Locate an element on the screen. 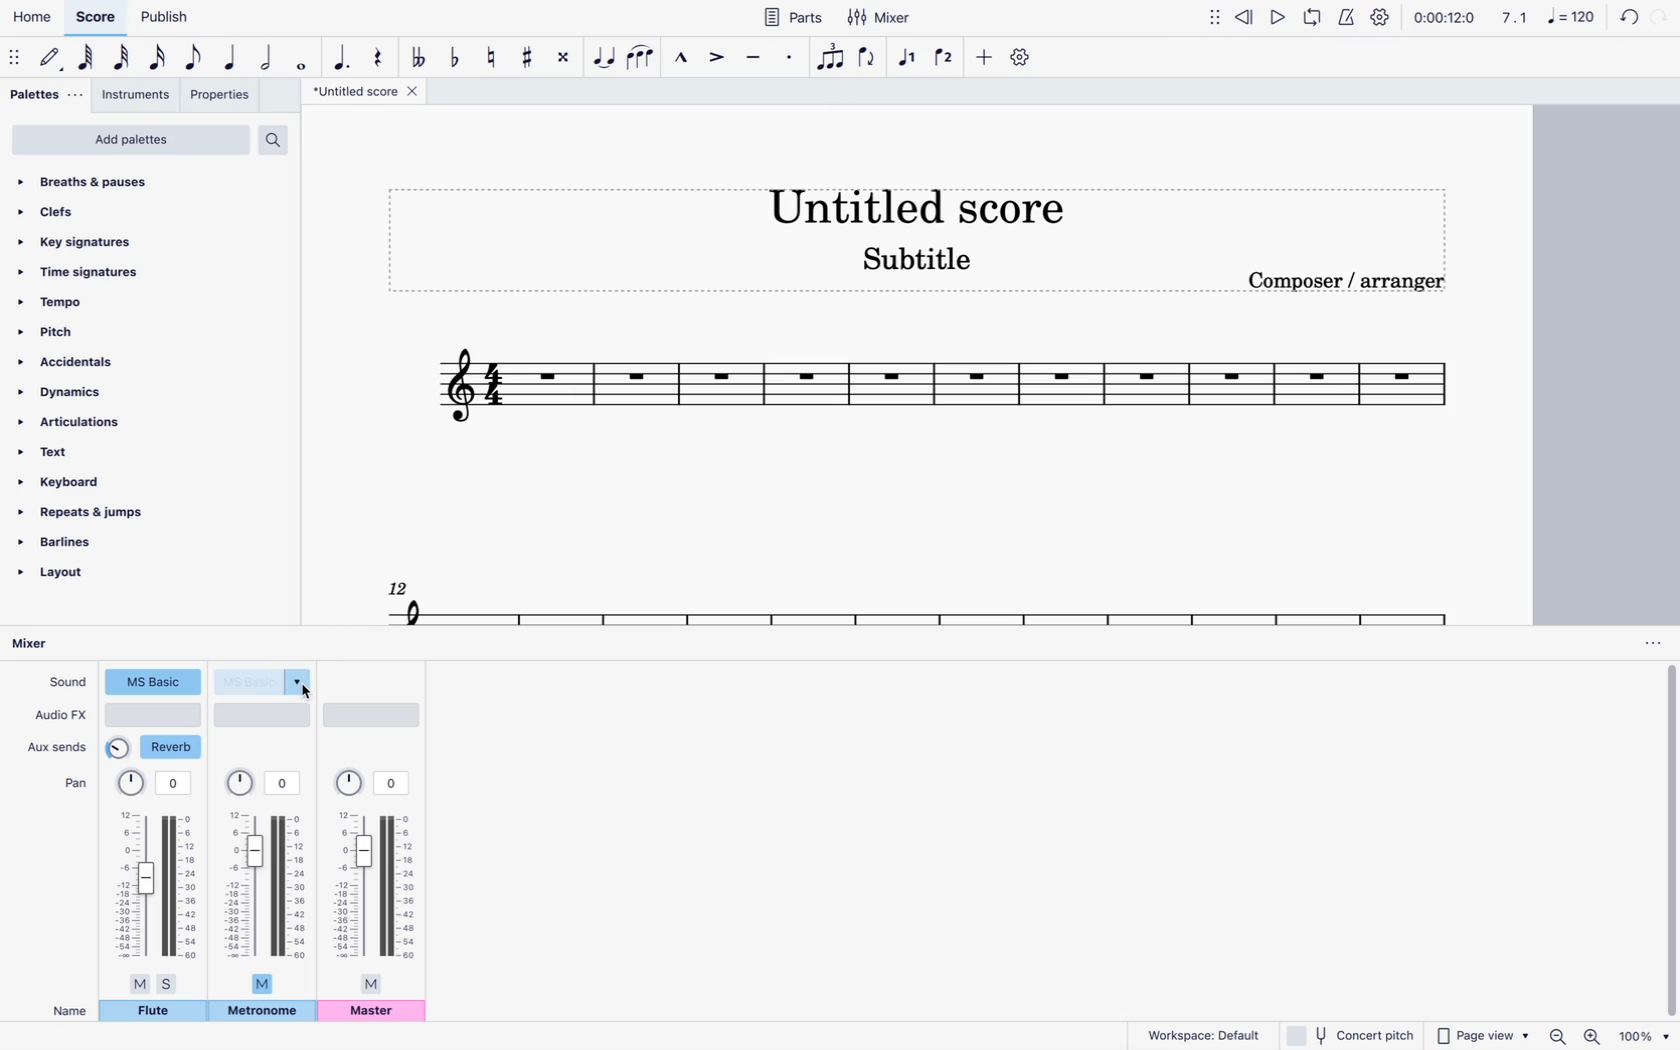 The width and height of the screenshot is (1680, 1050). toggle natural is located at coordinates (493, 56).